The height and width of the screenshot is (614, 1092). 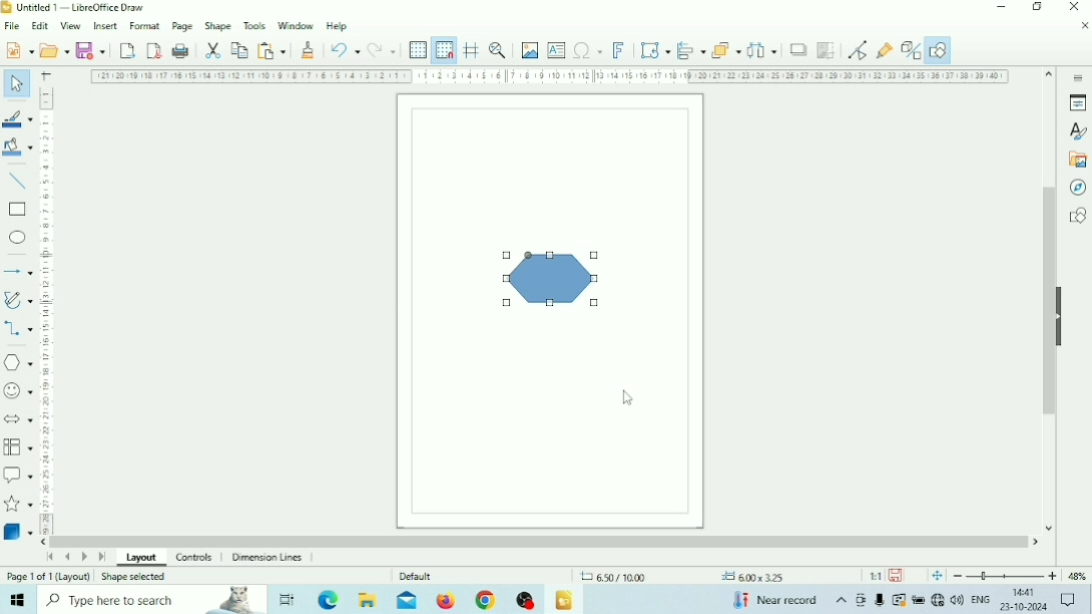 I want to click on Minimize, so click(x=1001, y=7).